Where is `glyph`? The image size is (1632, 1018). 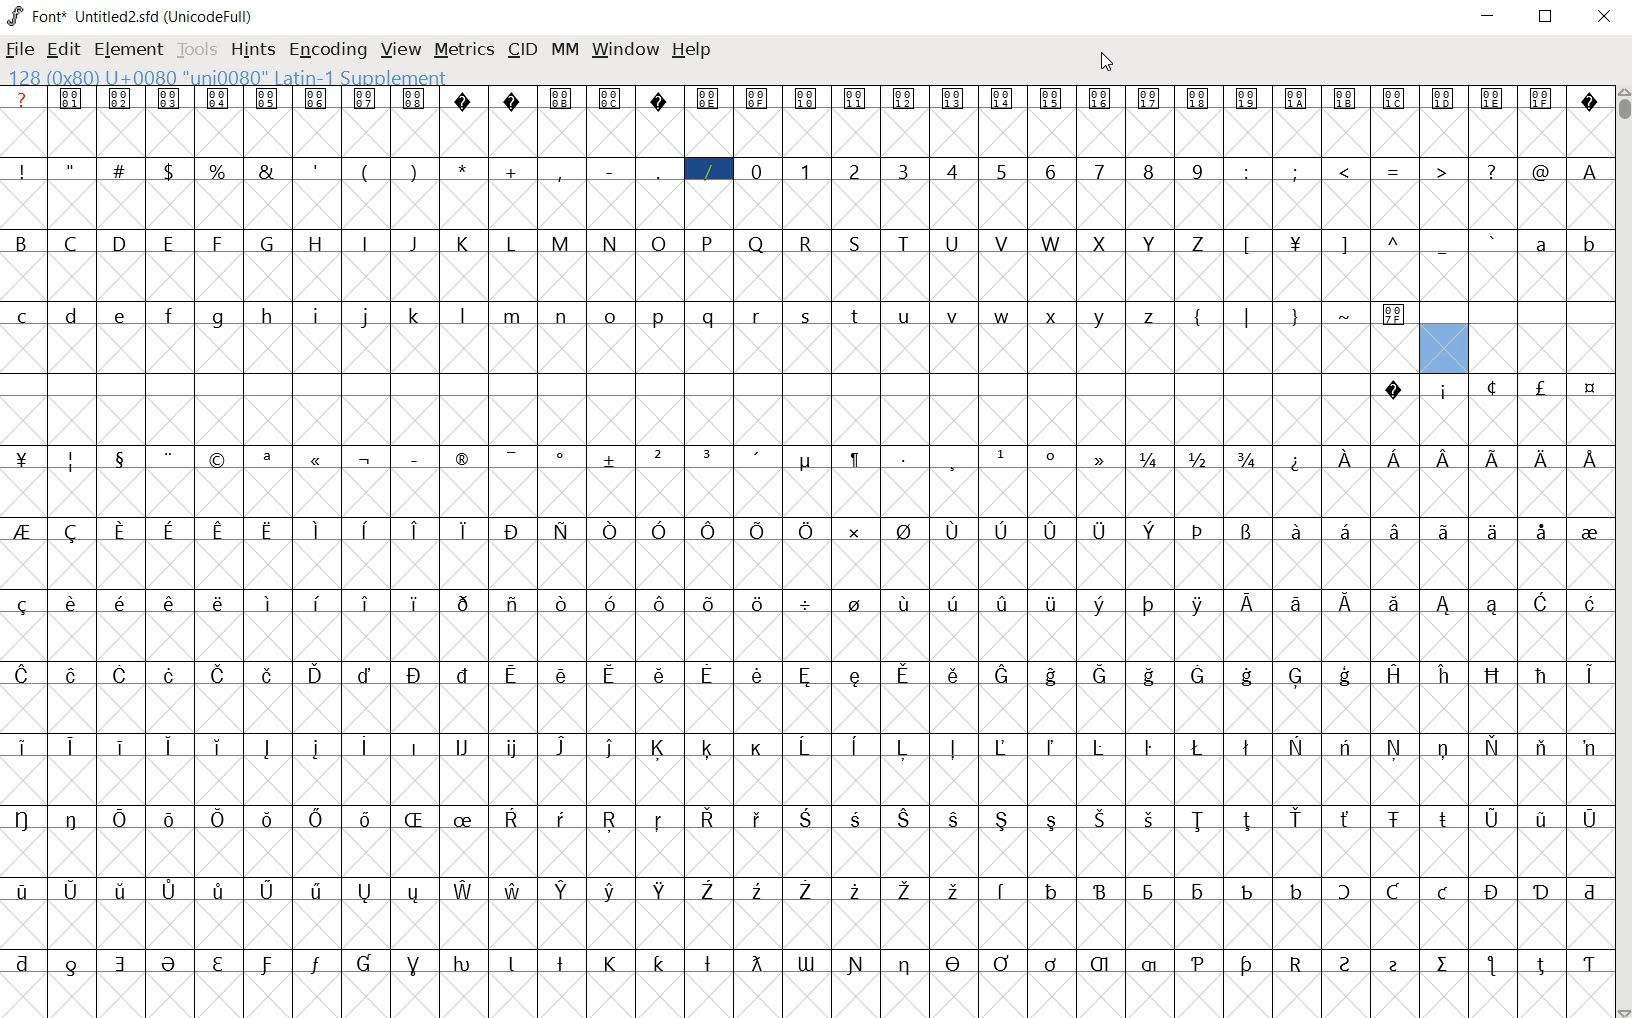
glyph is located at coordinates (71, 462).